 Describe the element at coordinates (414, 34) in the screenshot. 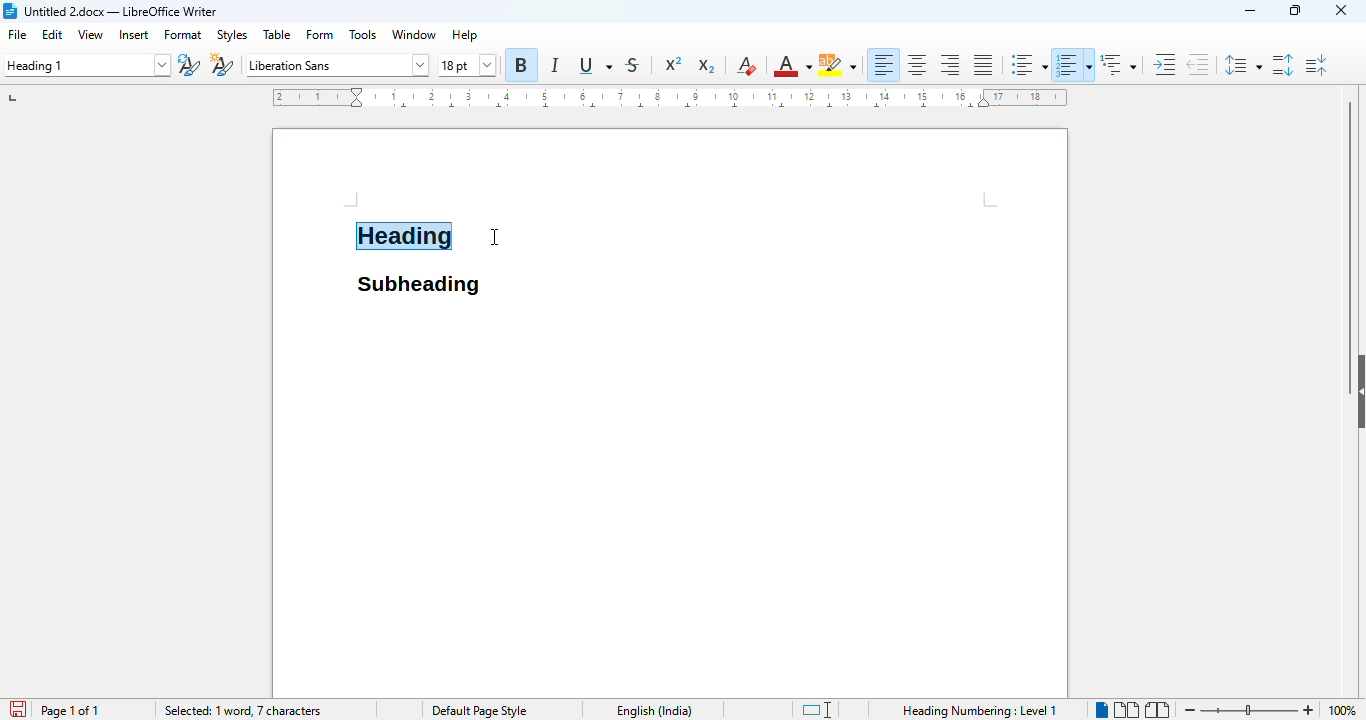

I see `window` at that location.